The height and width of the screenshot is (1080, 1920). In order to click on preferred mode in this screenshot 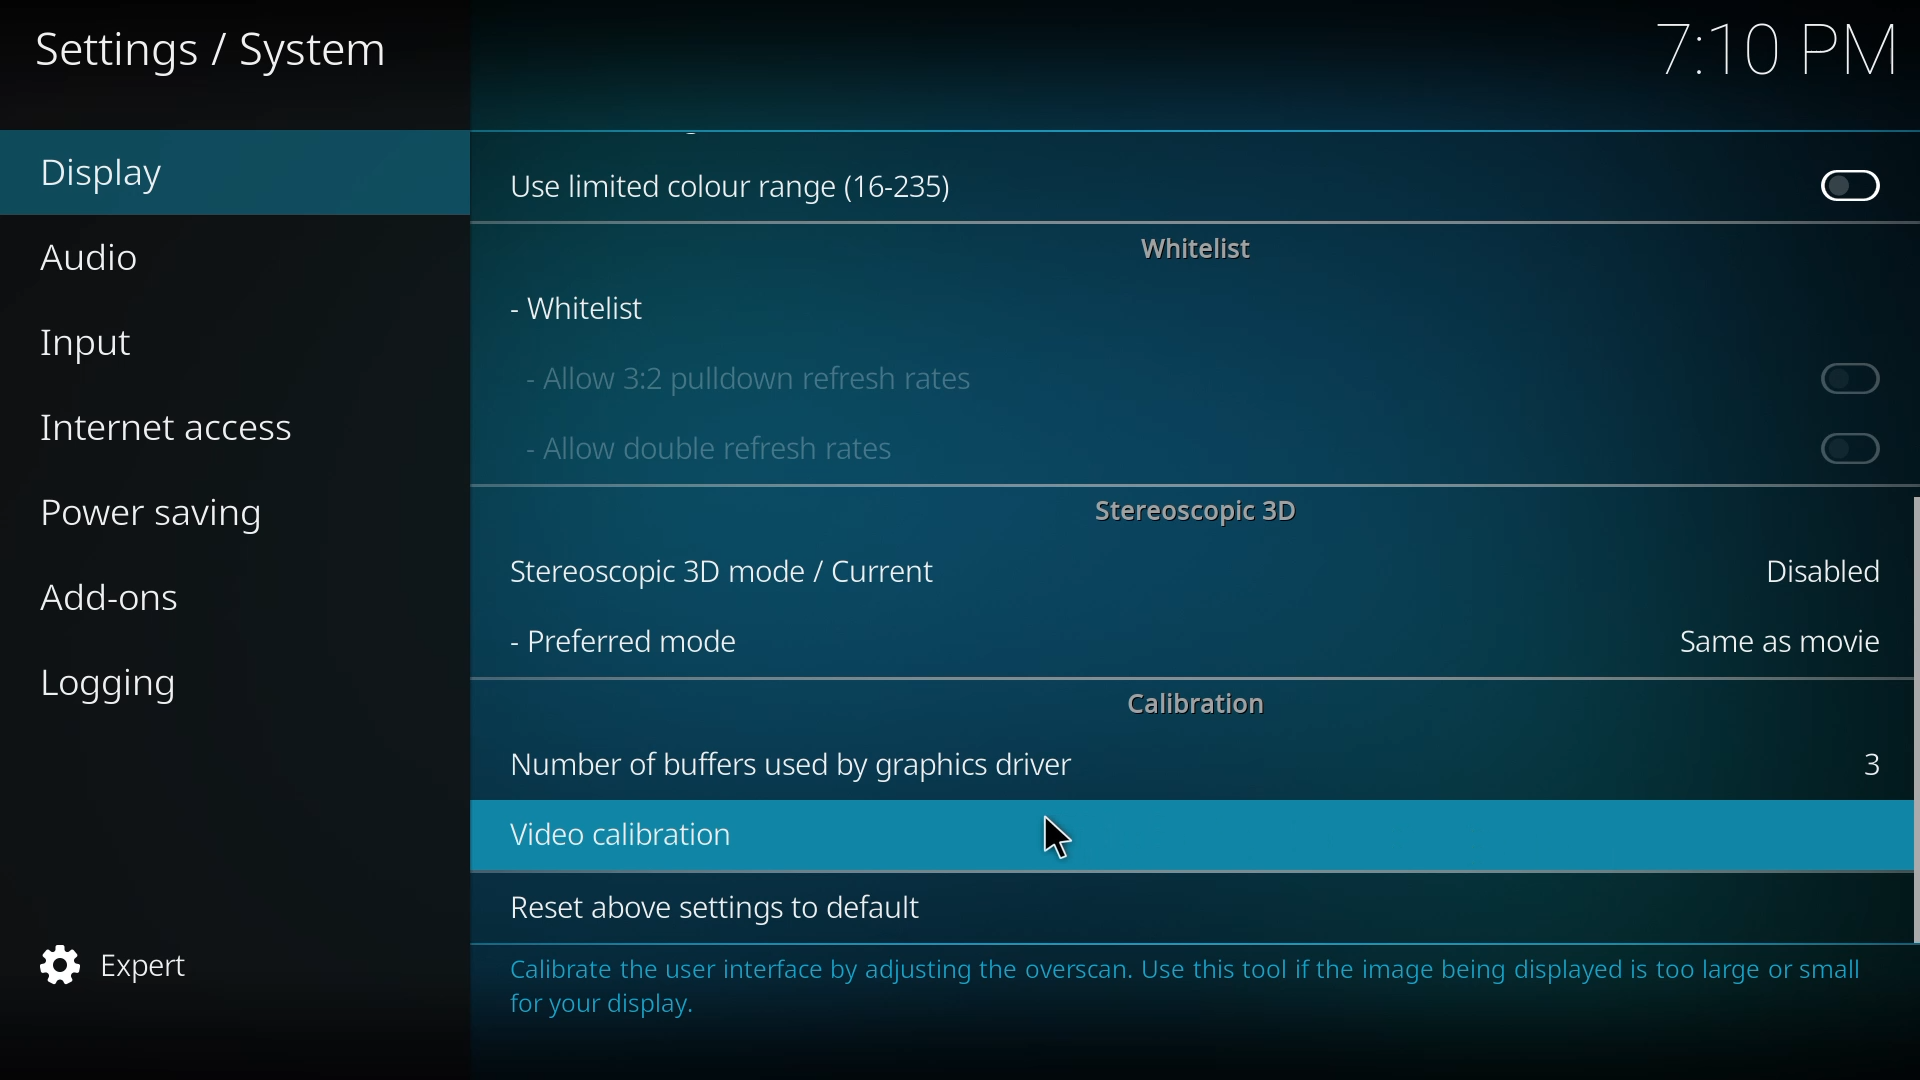, I will do `click(624, 641)`.